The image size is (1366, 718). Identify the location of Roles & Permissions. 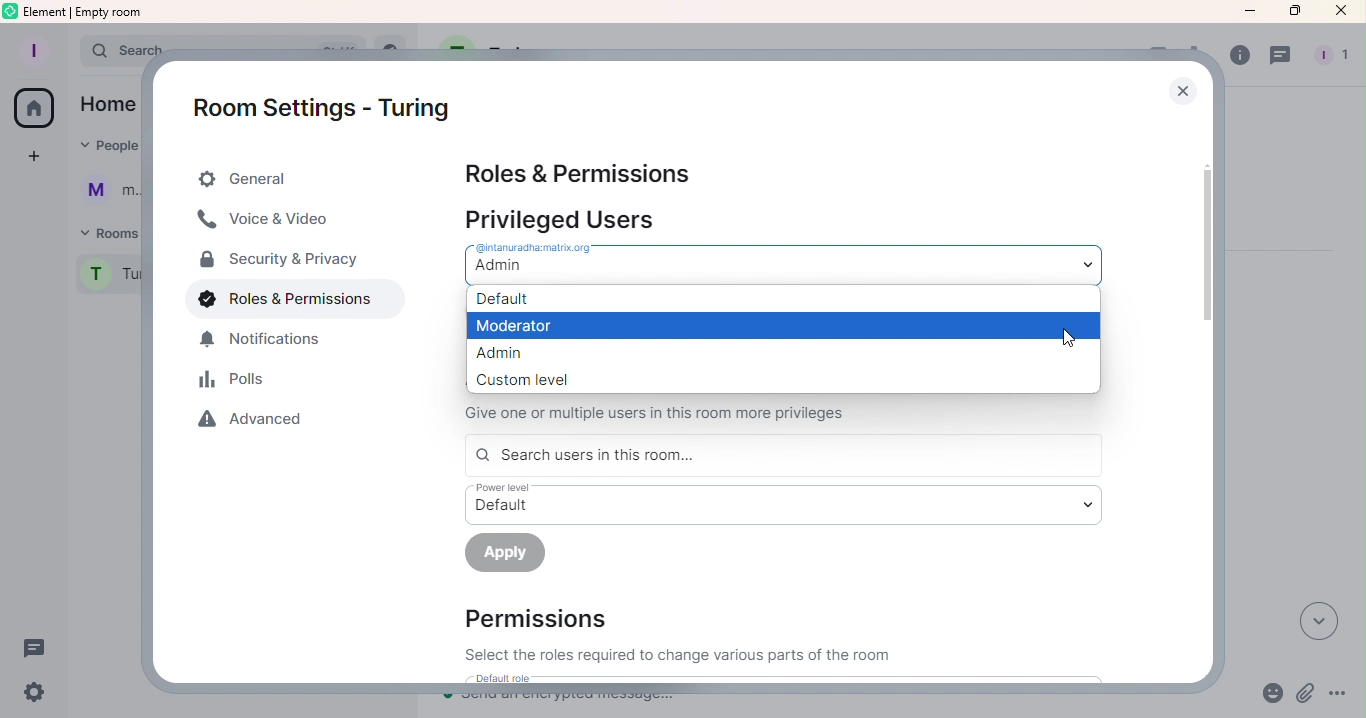
(574, 170).